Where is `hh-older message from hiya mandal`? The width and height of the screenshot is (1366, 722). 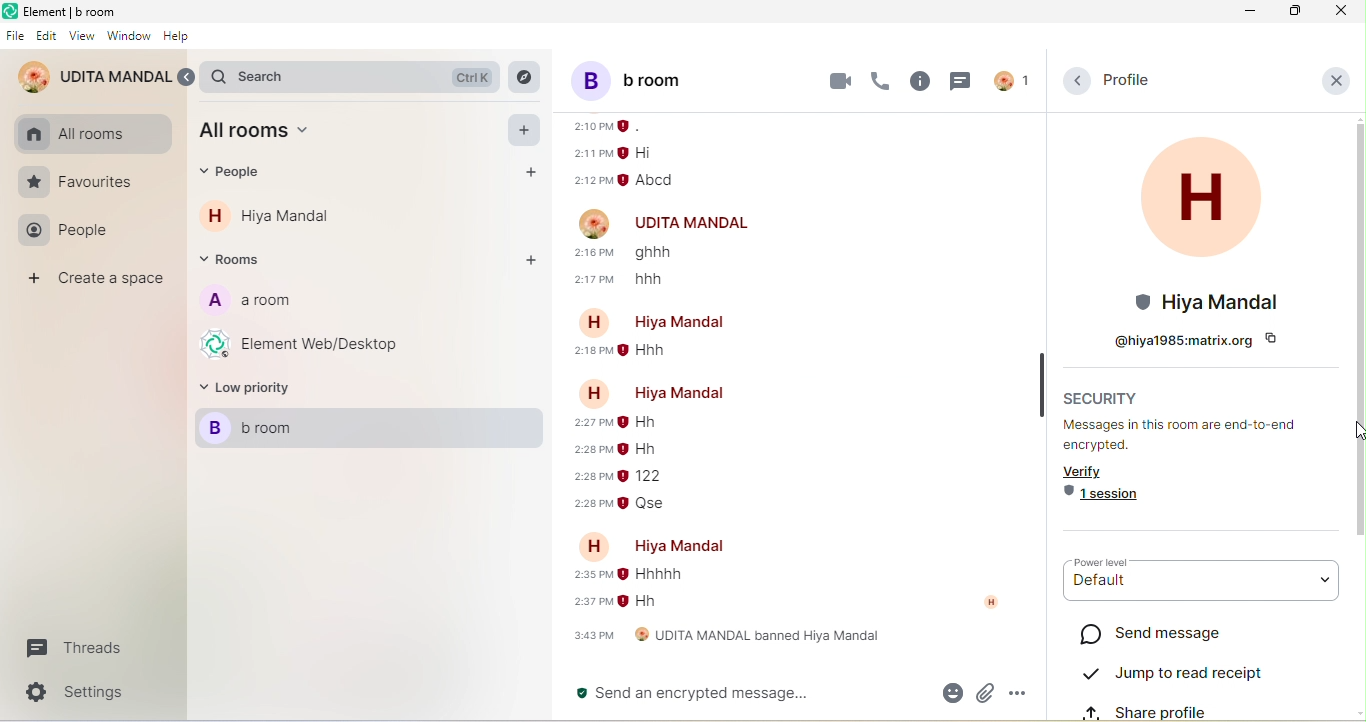
hh-older message from hiya mandal is located at coordinates (639, 448).